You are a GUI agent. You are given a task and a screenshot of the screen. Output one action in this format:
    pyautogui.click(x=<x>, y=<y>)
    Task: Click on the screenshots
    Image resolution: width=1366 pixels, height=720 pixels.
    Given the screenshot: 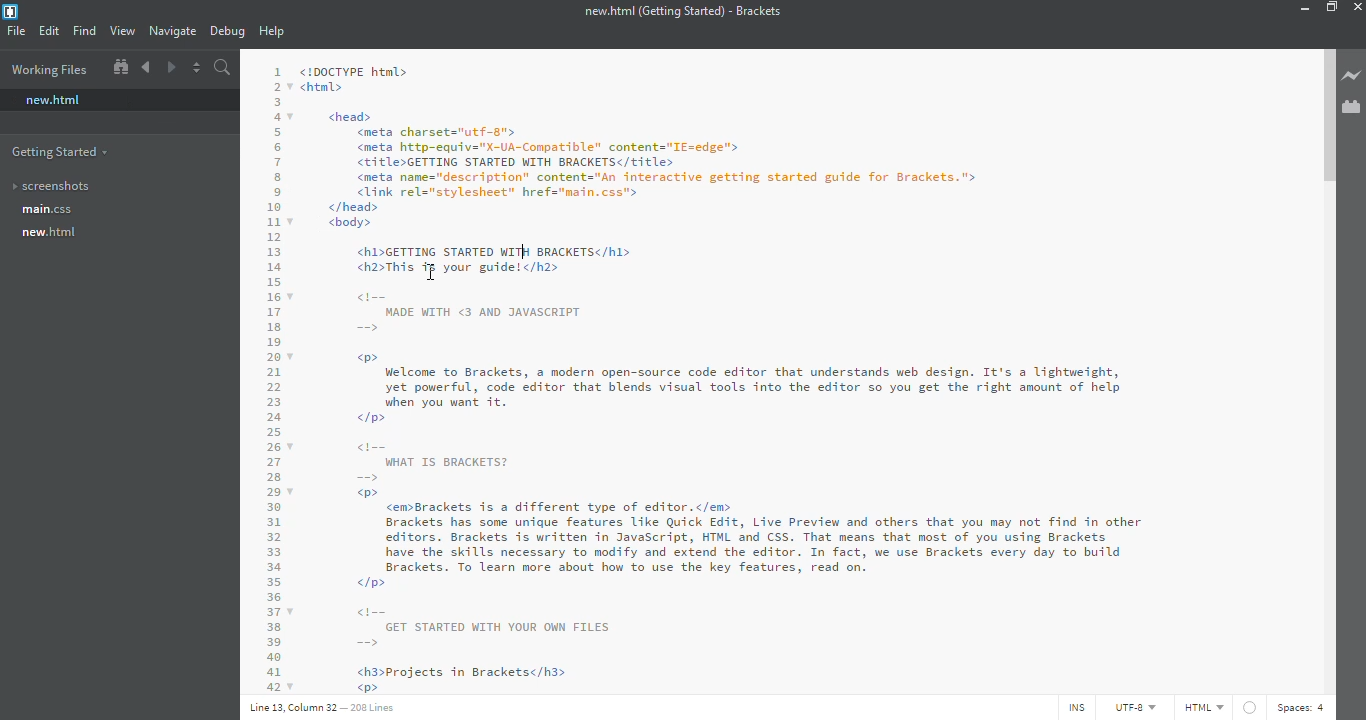 What is the action you would take?
    pyautogui.click(x=61, y=186)
    